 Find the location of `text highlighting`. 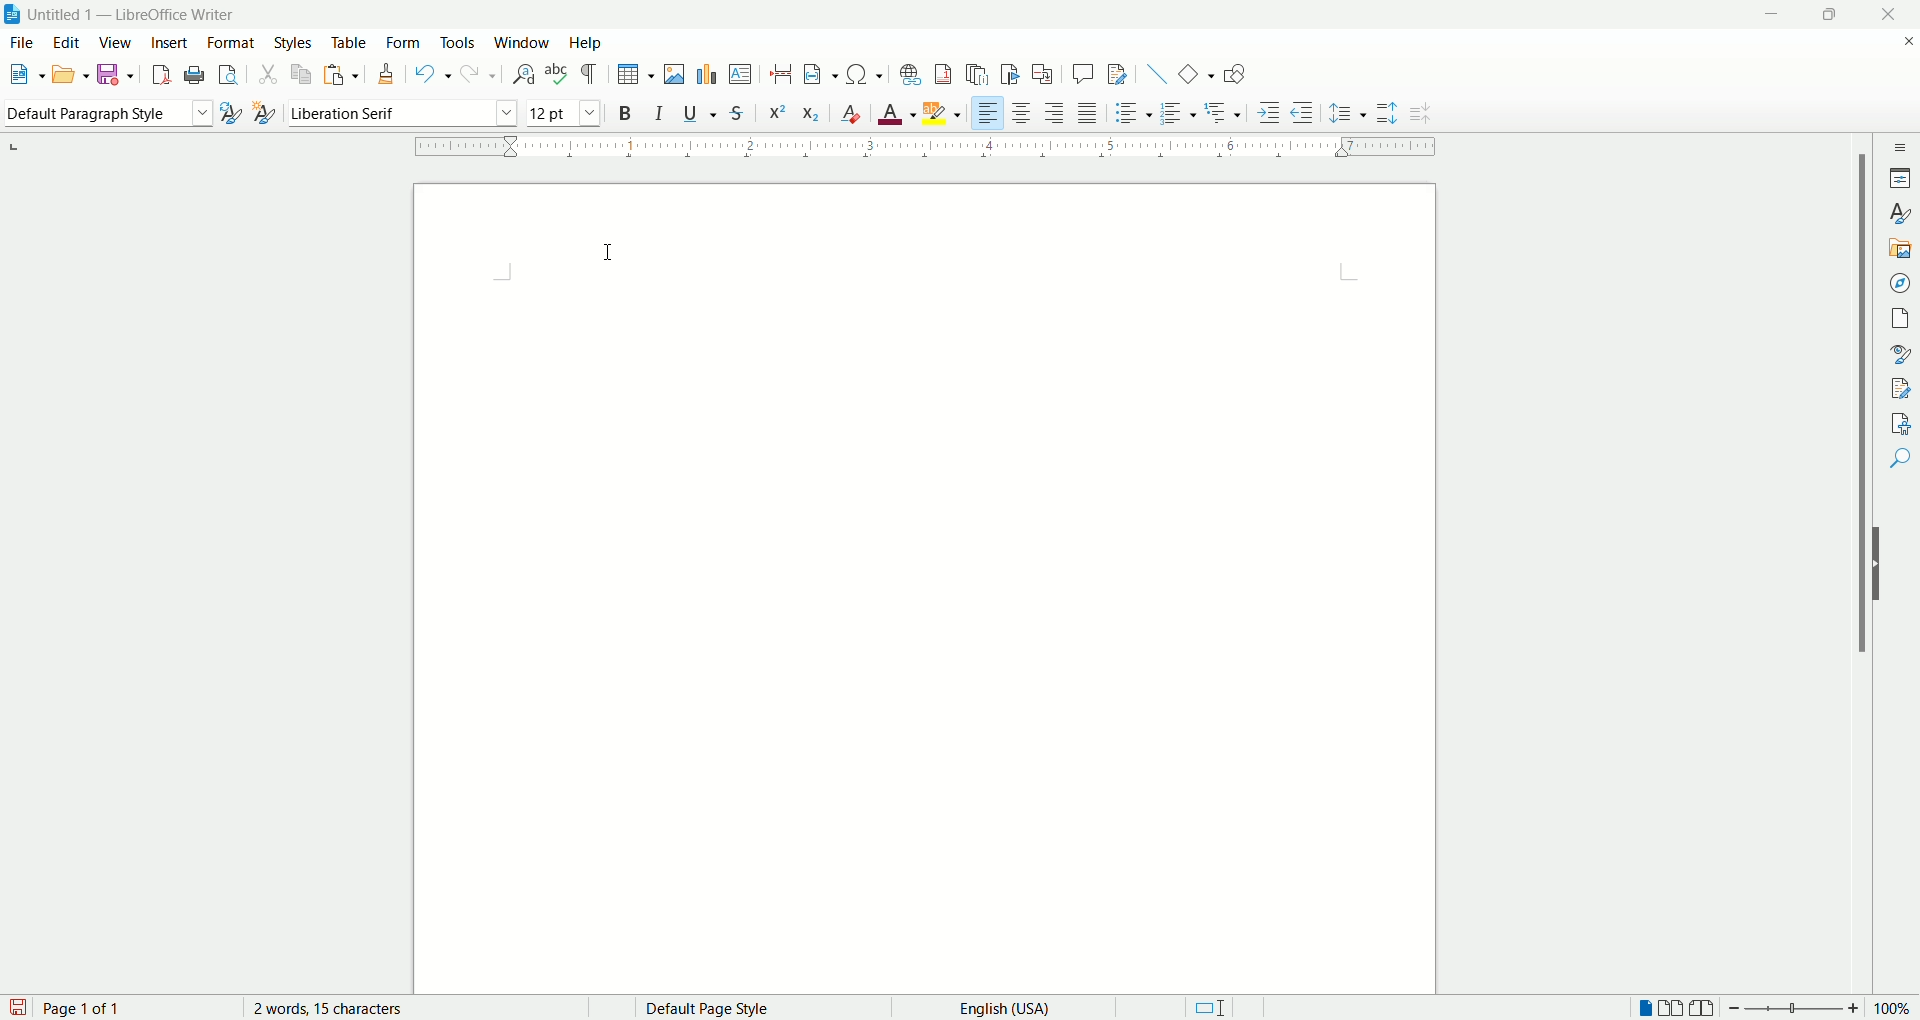

text highlighting is located at coordinates (938, 115).